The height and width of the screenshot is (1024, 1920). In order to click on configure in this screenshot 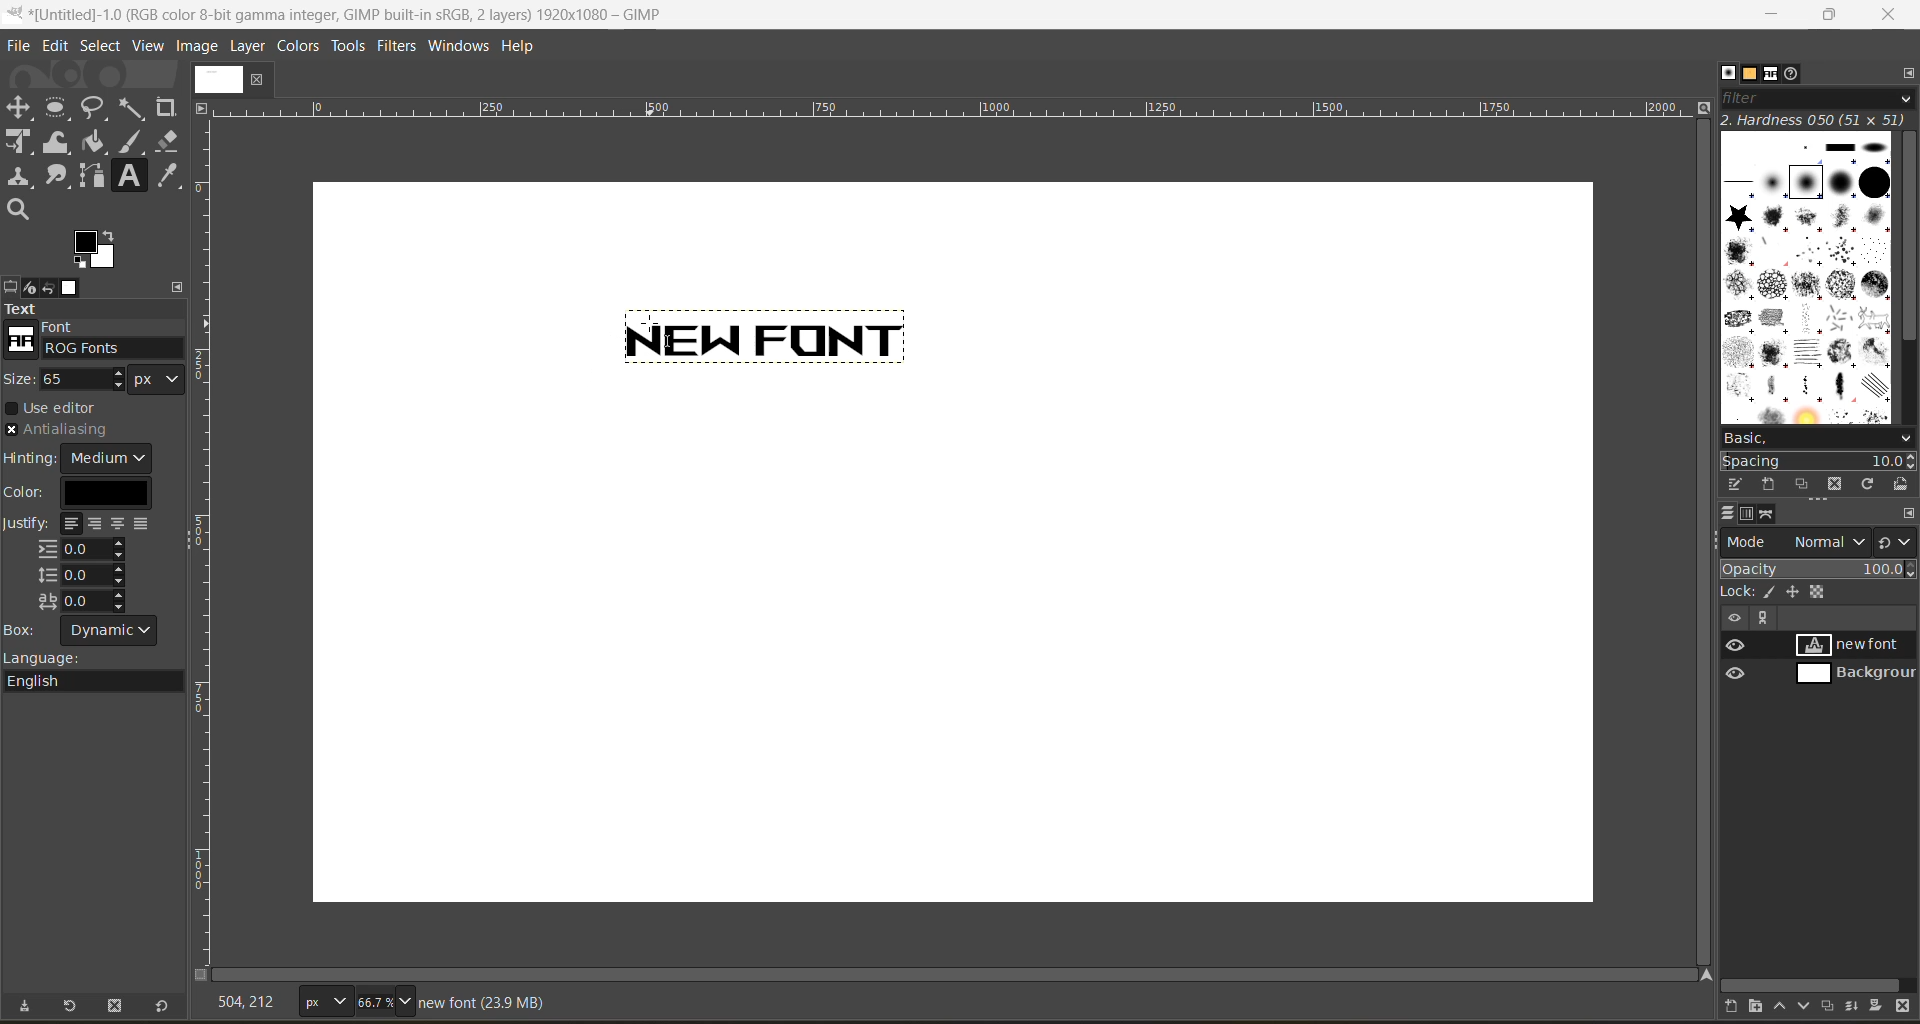, I will do `click(174, 283)`.